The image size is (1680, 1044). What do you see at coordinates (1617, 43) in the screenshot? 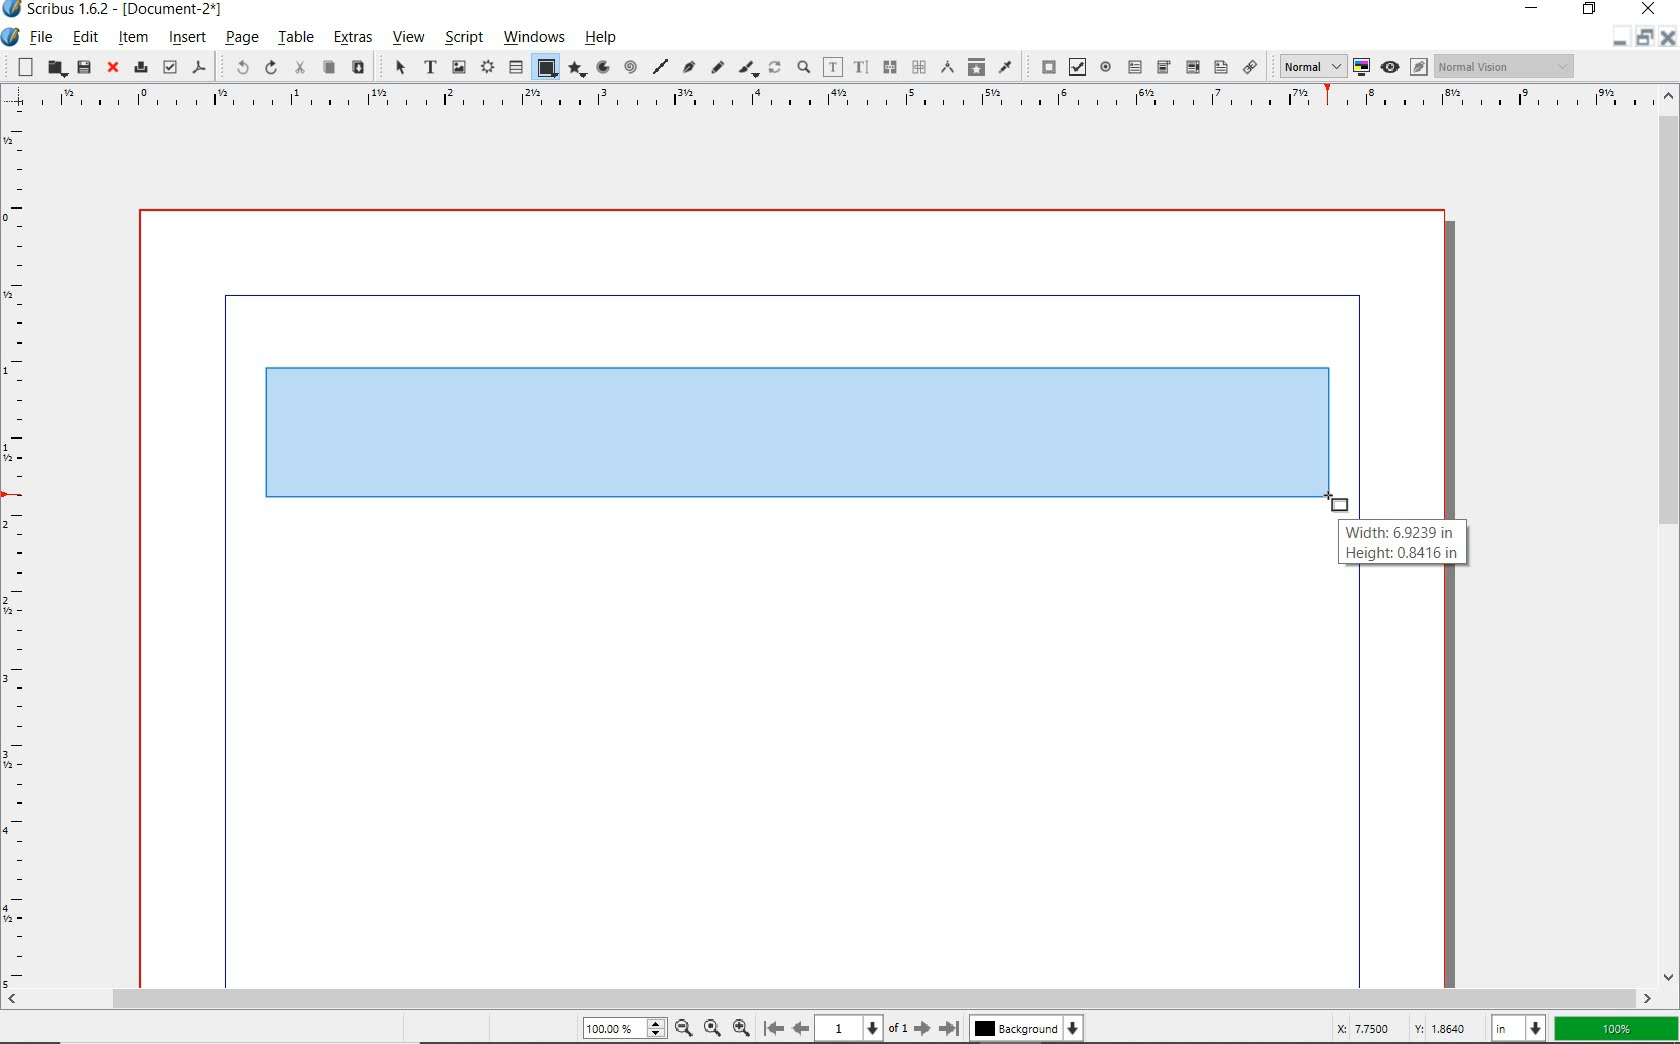
I see `minimize` at bounding box center [1617, 43].